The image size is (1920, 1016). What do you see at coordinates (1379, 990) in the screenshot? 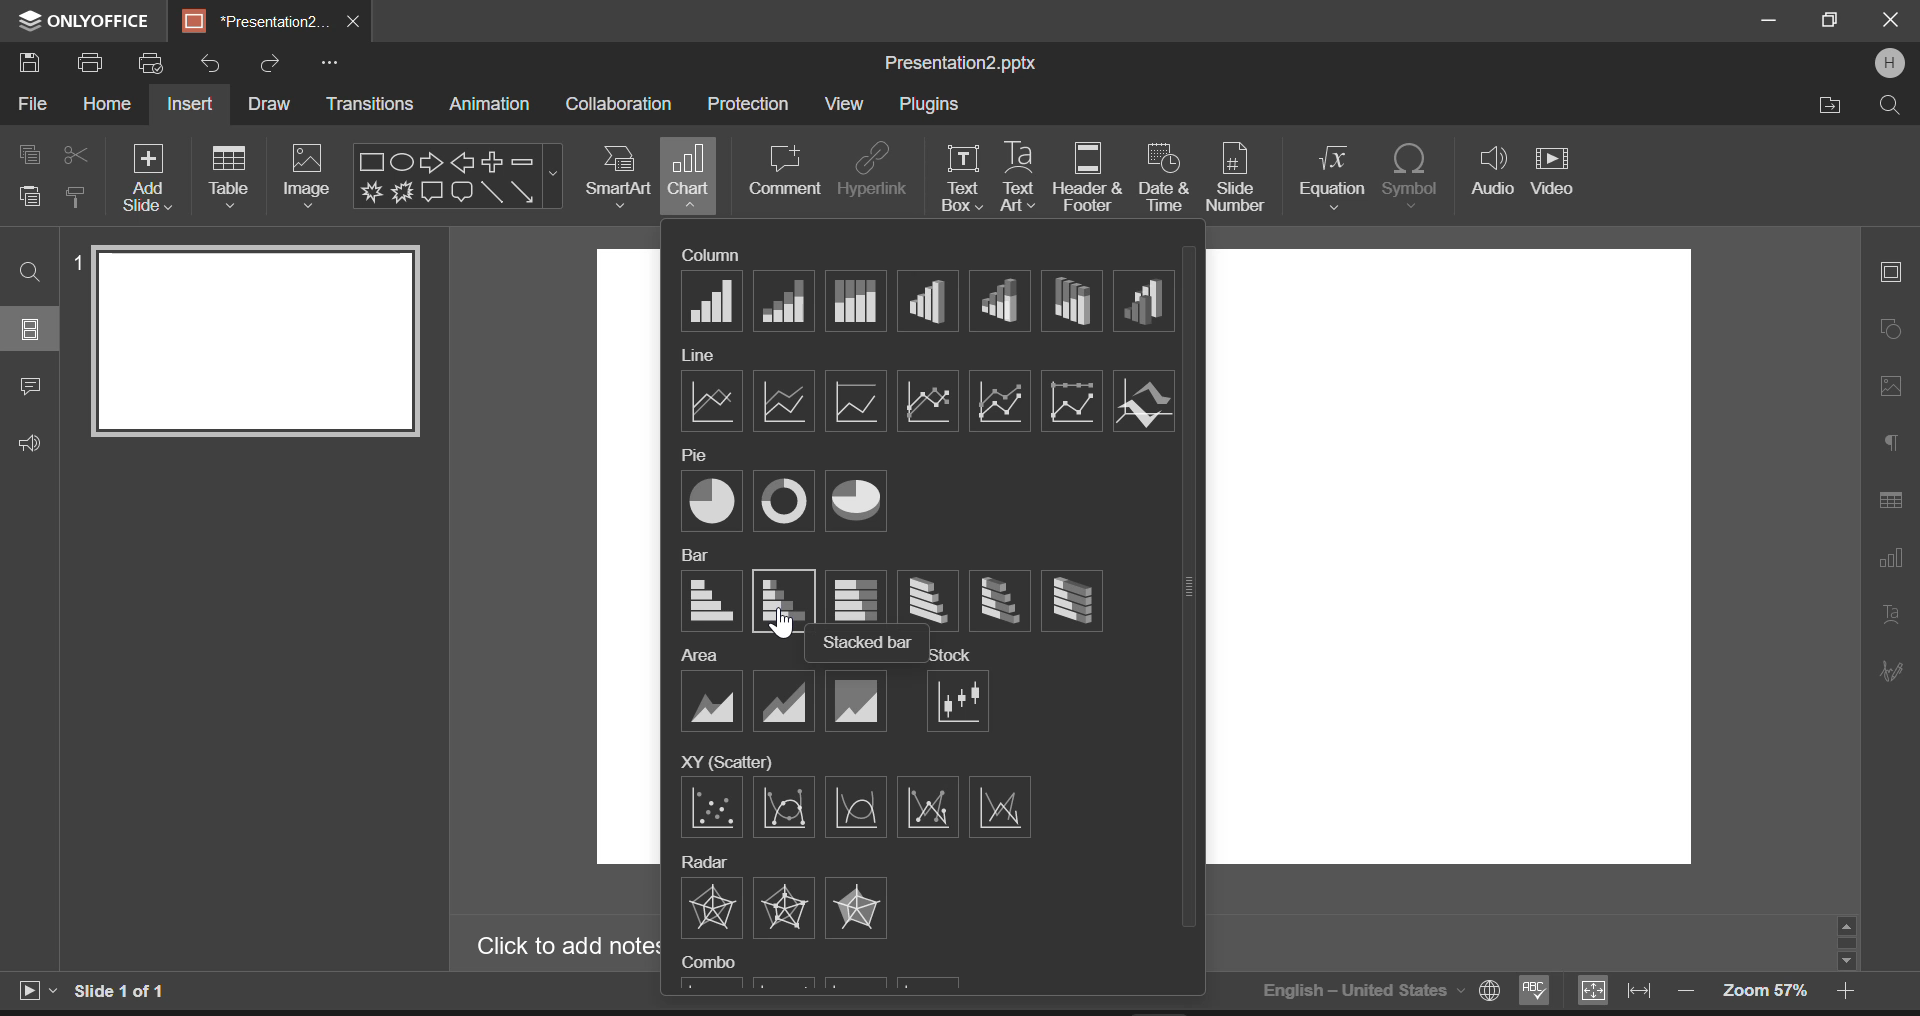
I see `English-United States` at bounding box center [1379, 990].